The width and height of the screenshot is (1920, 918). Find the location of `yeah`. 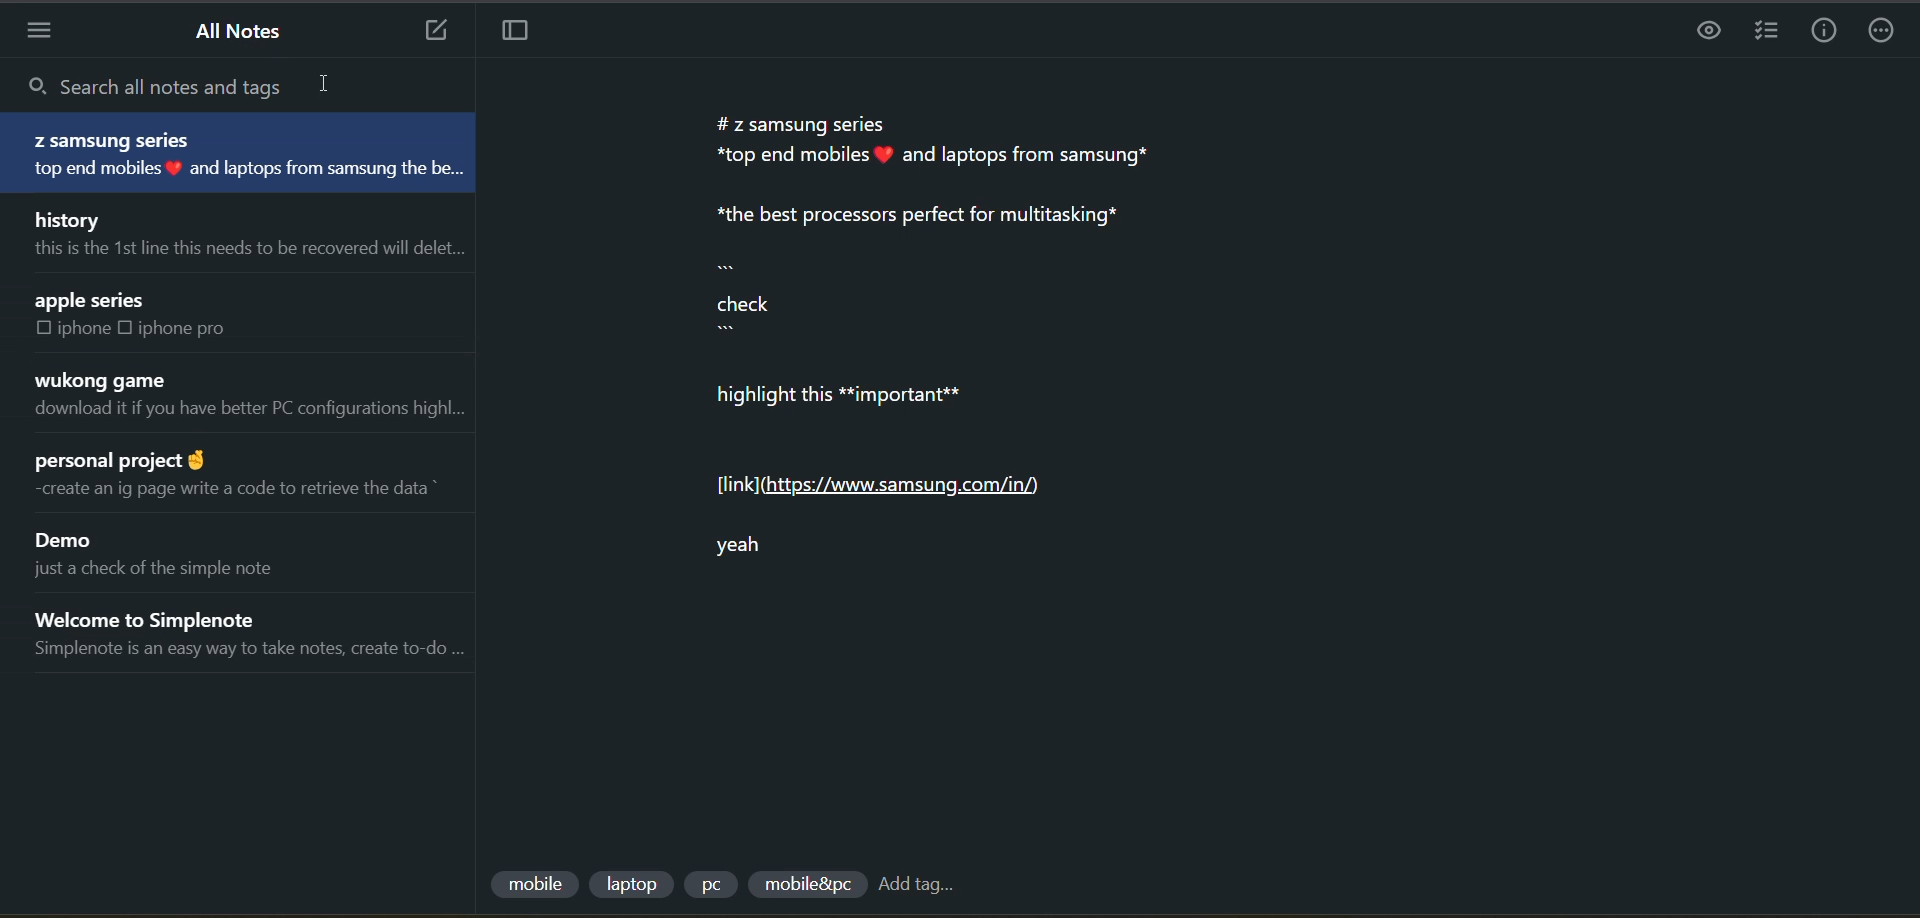

yeah is located at coordinates (769, 556).